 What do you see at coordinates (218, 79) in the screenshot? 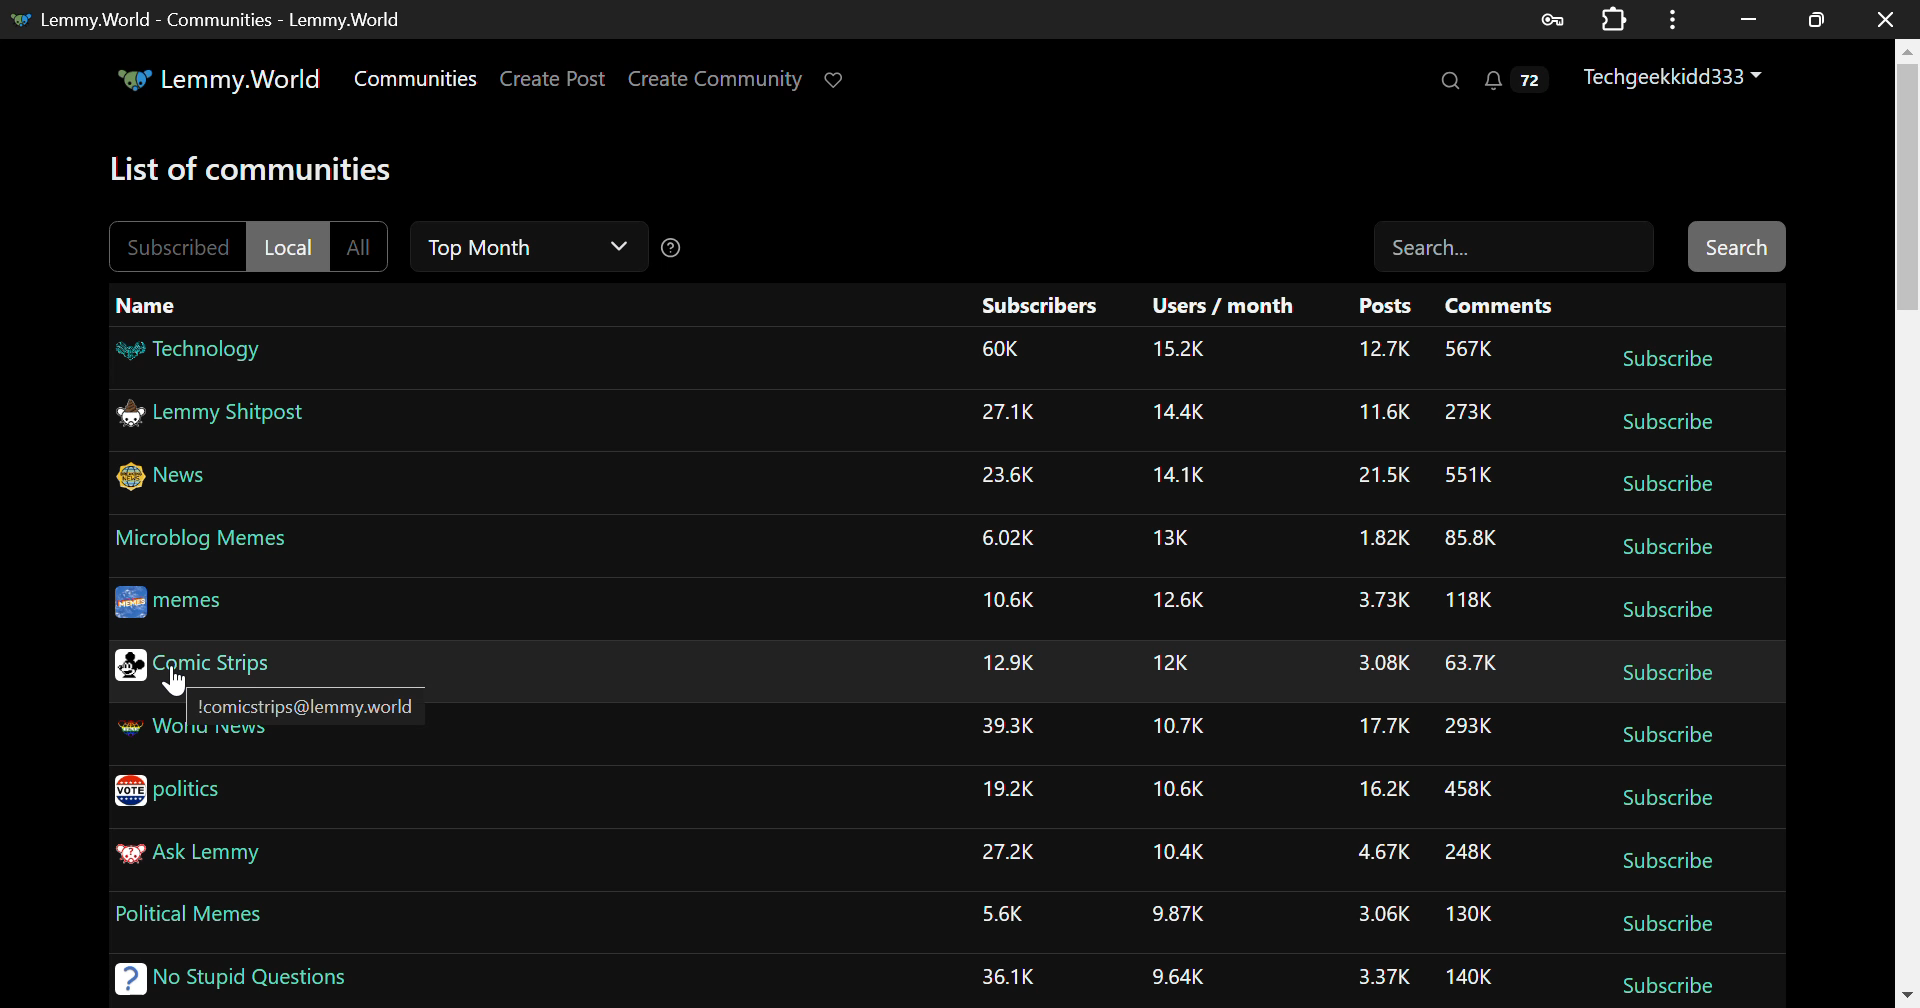
I see `Lemmy.World` at bounding box center [218, 79].